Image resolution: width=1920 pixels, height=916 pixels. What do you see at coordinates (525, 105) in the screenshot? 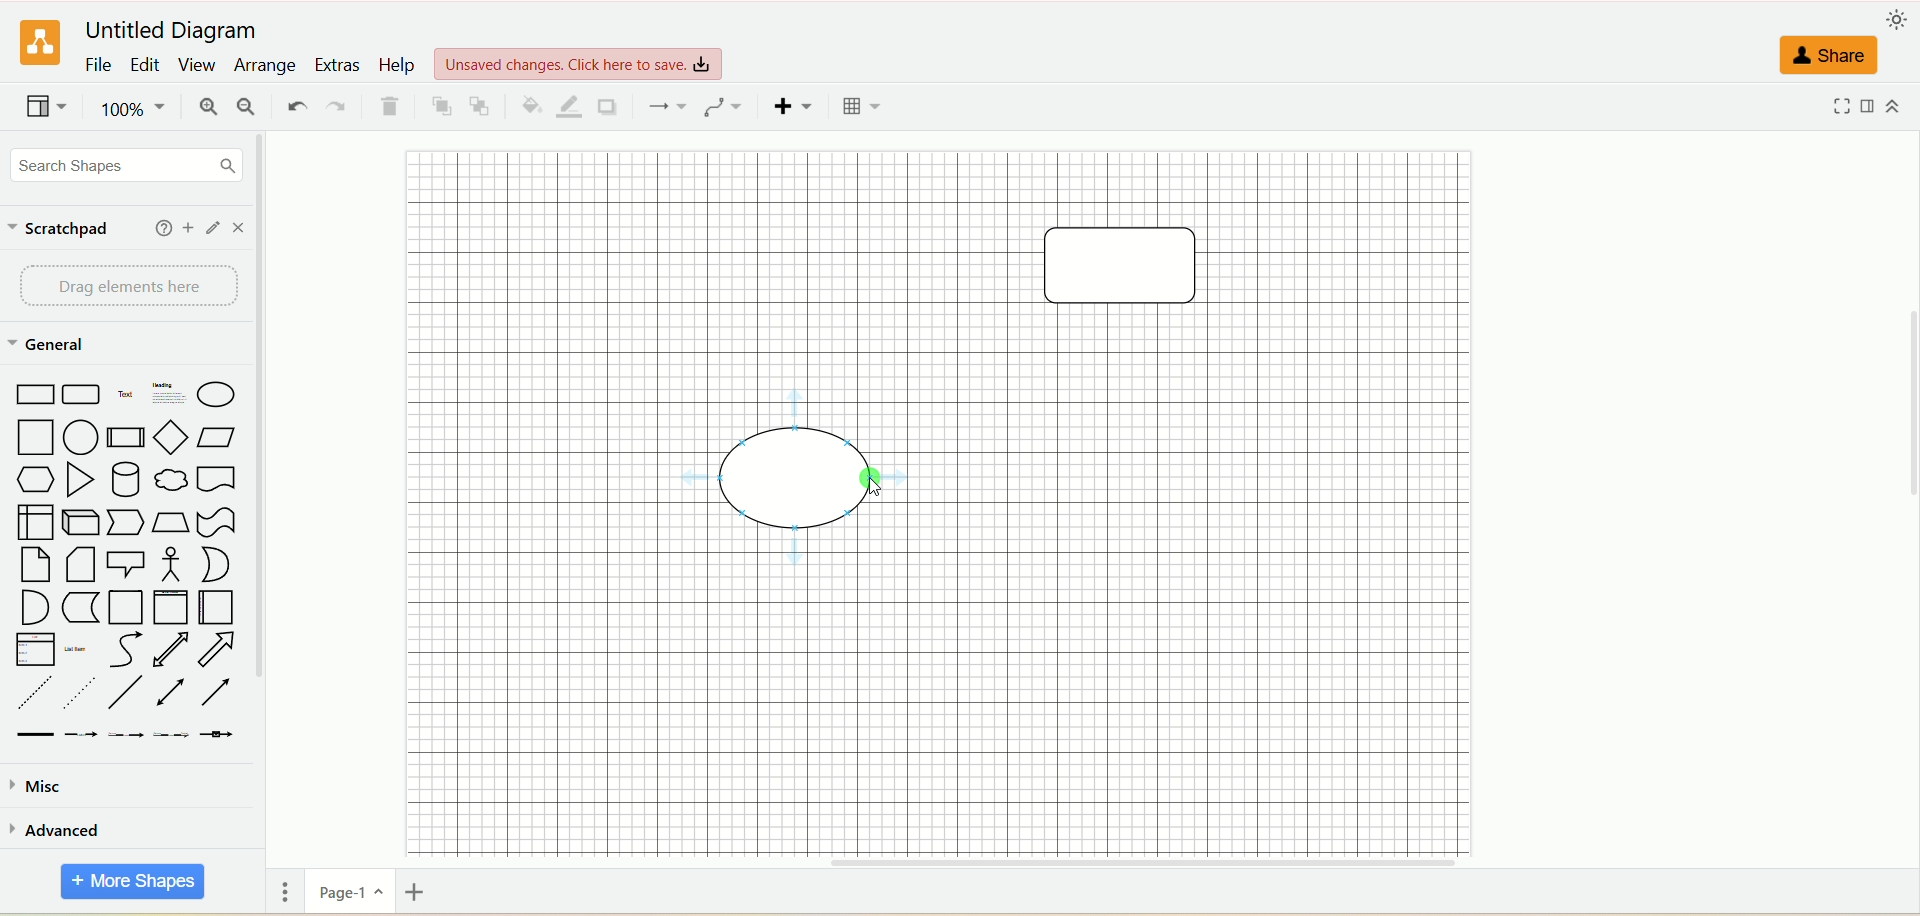
I see `fill color` at bounding box center [525, 105].